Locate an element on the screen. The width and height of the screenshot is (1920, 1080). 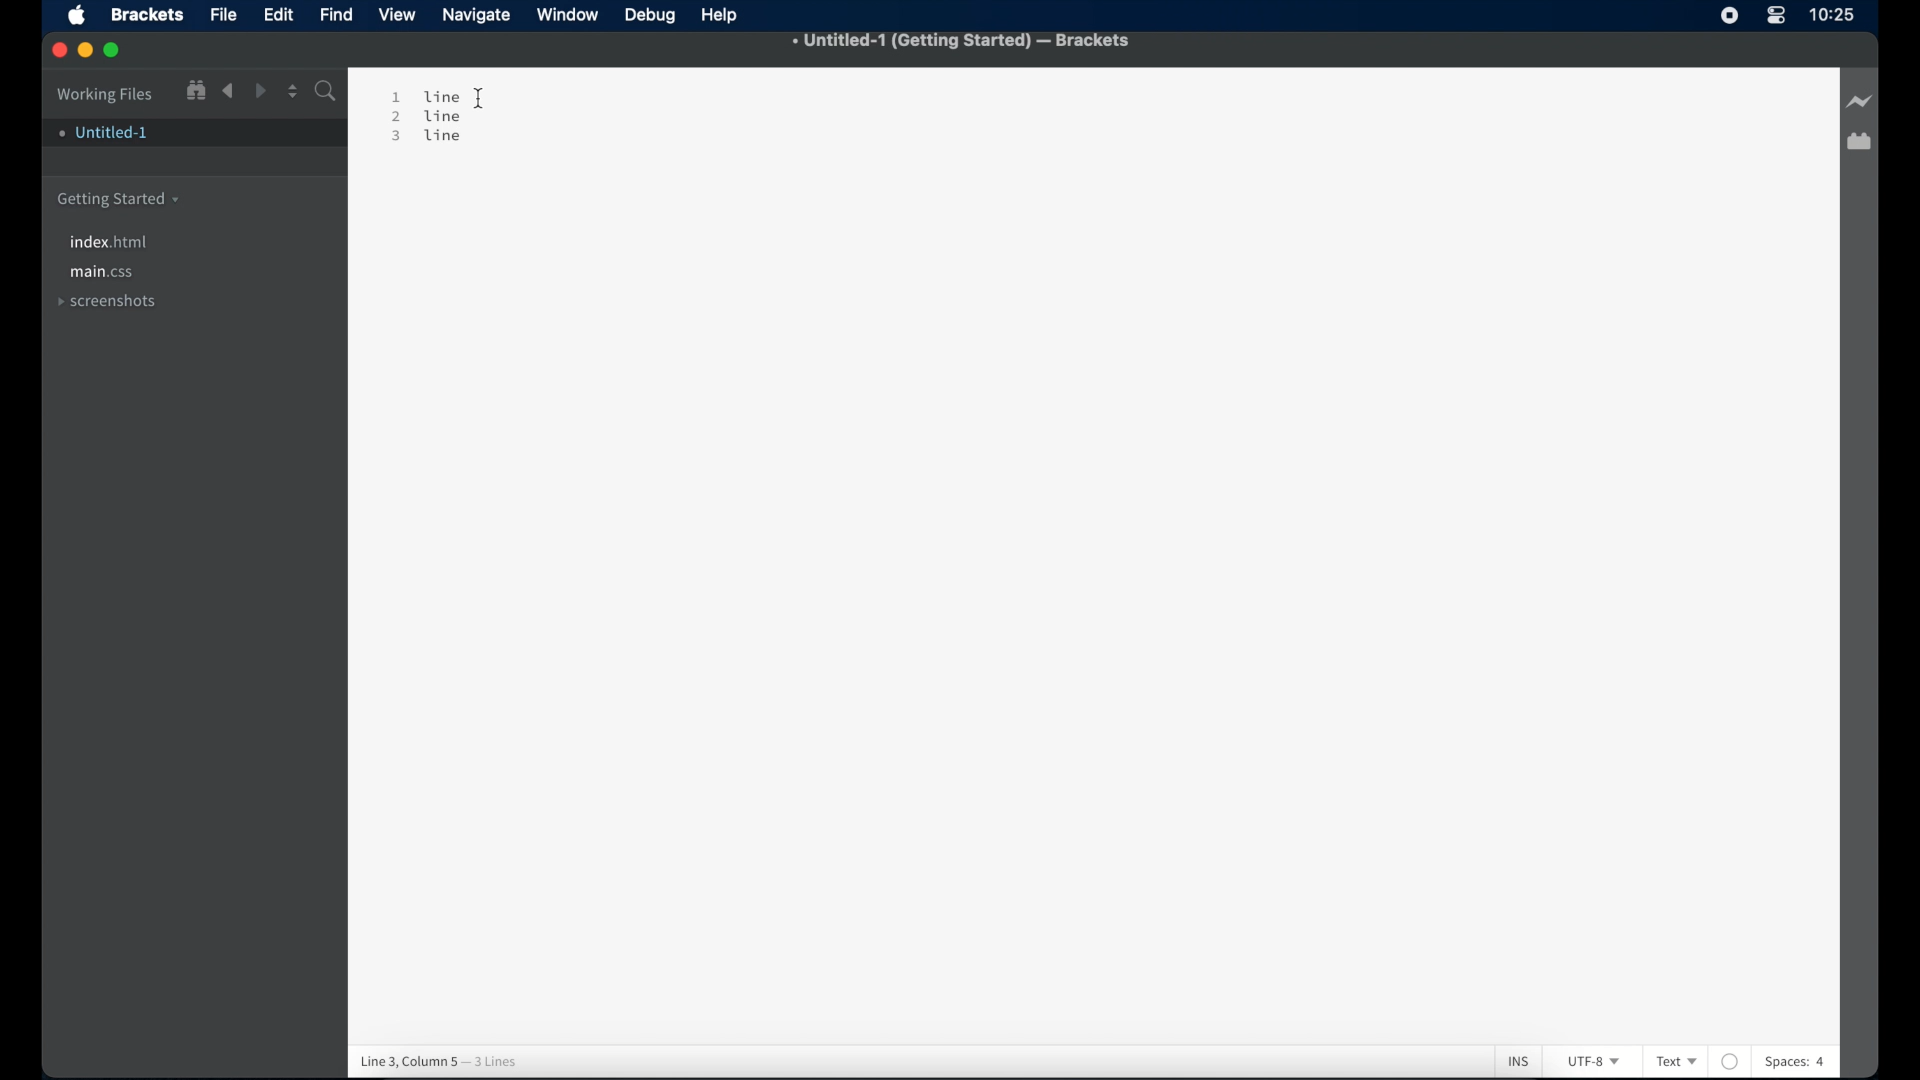
navigate forward is located at coordinates (262, 92).